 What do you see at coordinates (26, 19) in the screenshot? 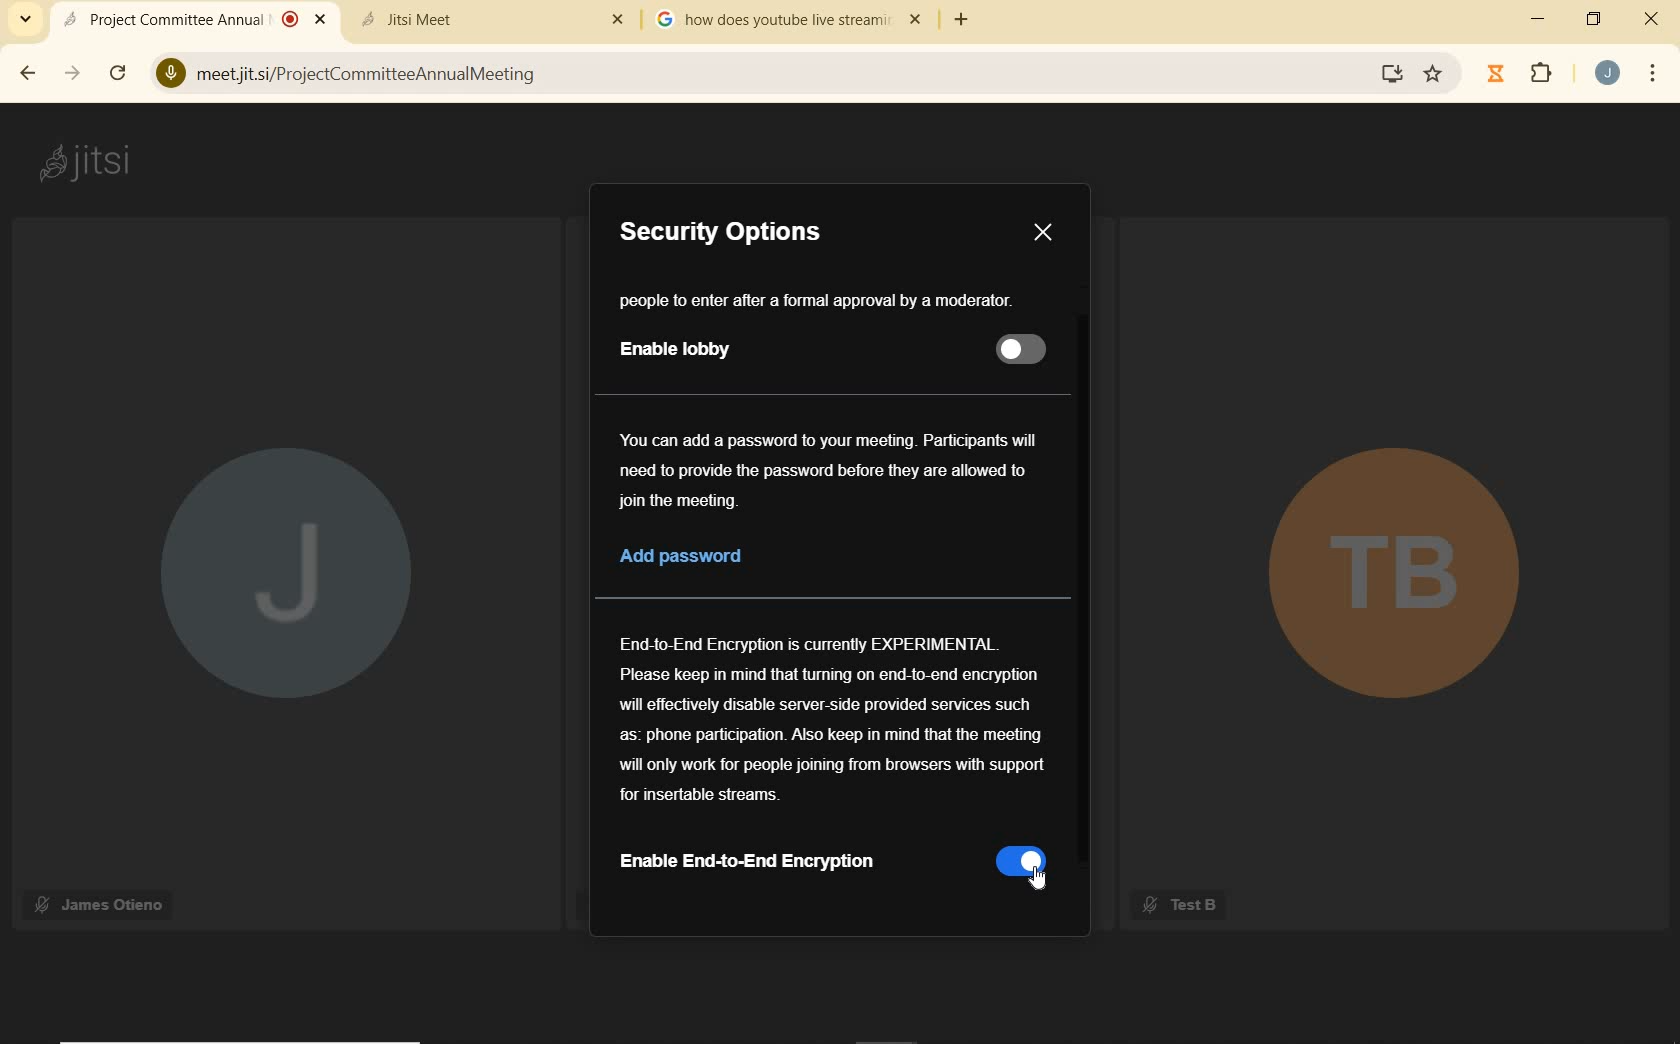
I see `SEARCH TABS` at bounding box center [26, 19].